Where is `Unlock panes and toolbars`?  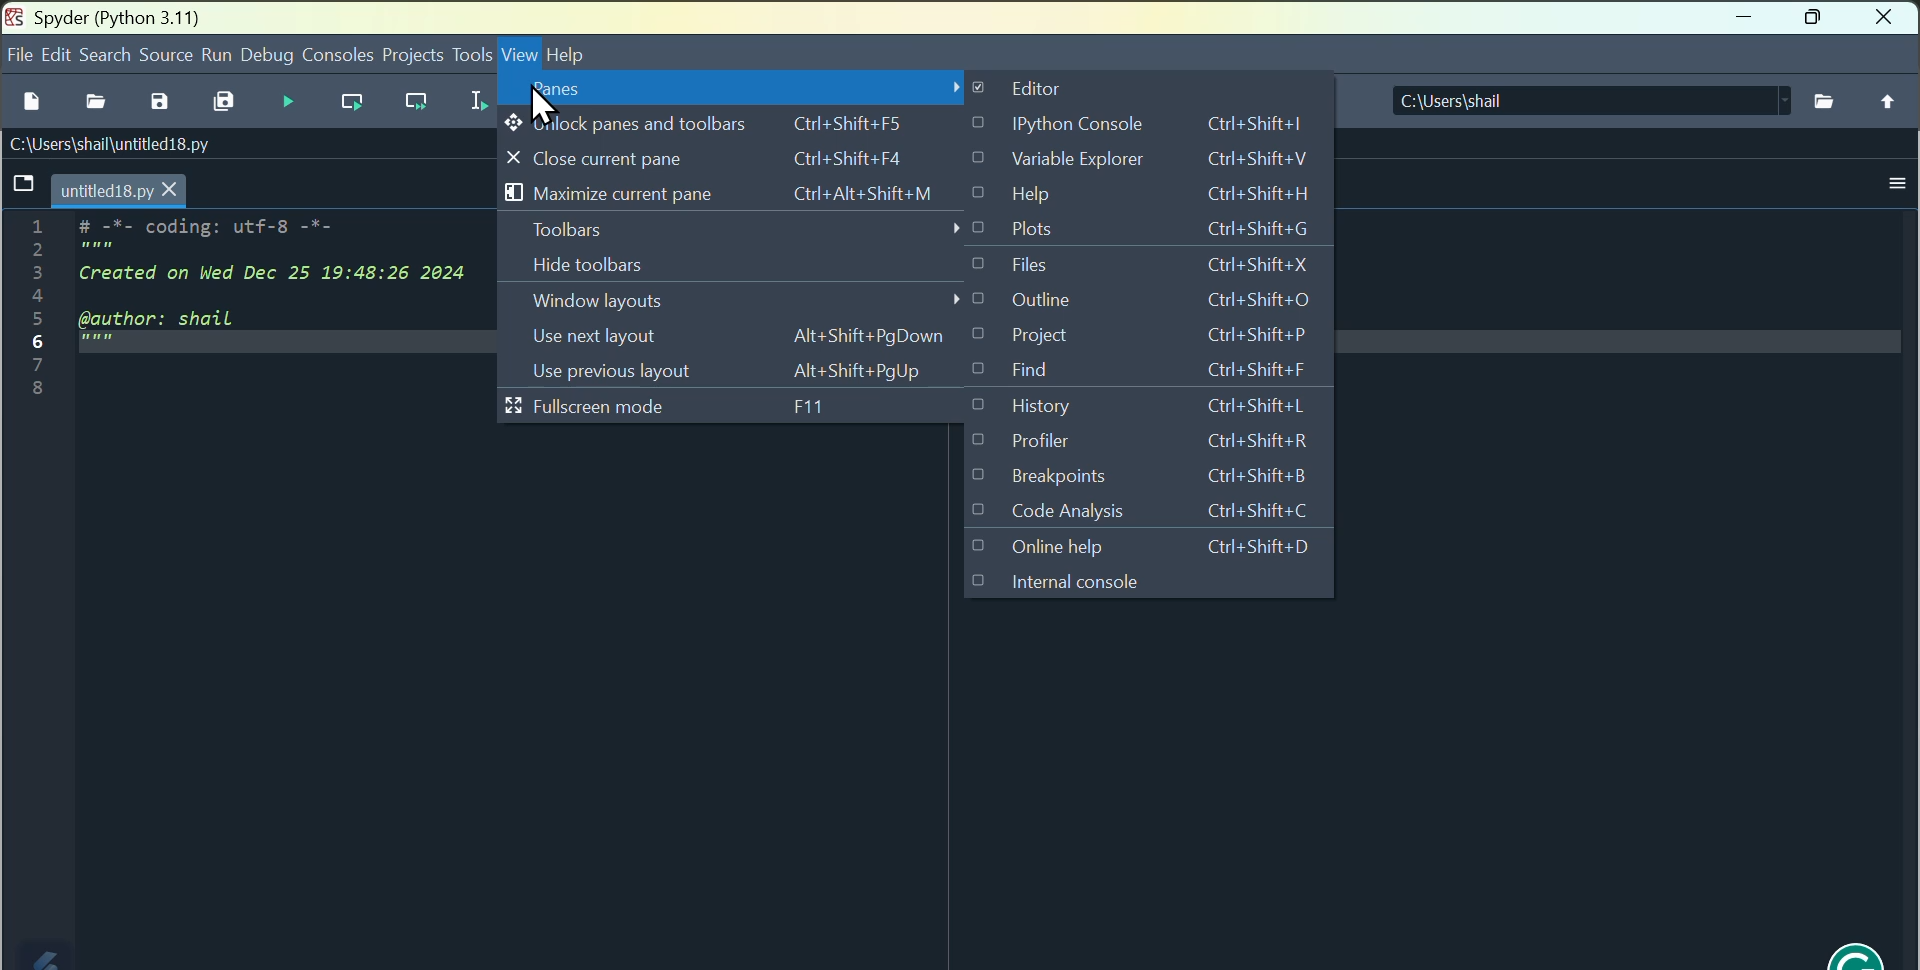
Unlock panes and toolbars is located at coordinates (744, 126).